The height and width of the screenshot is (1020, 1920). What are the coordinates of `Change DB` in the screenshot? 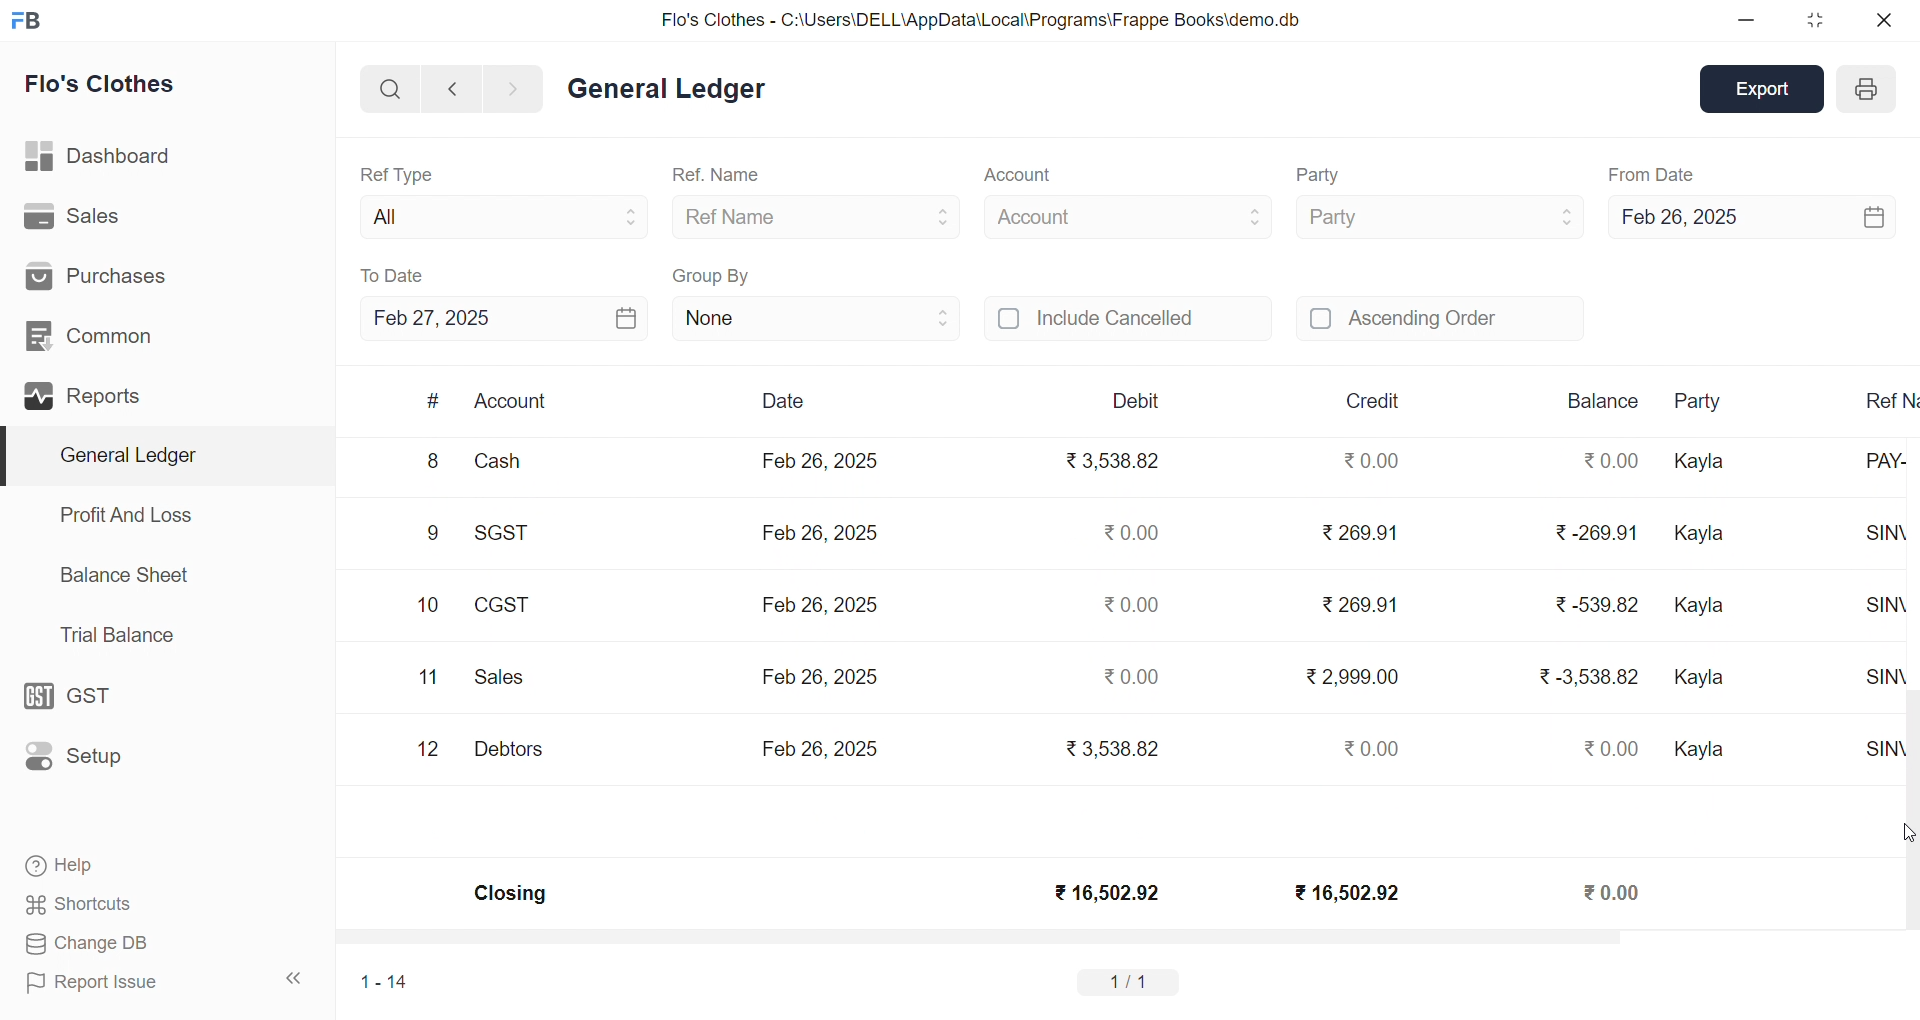 It's located at (84, 942).